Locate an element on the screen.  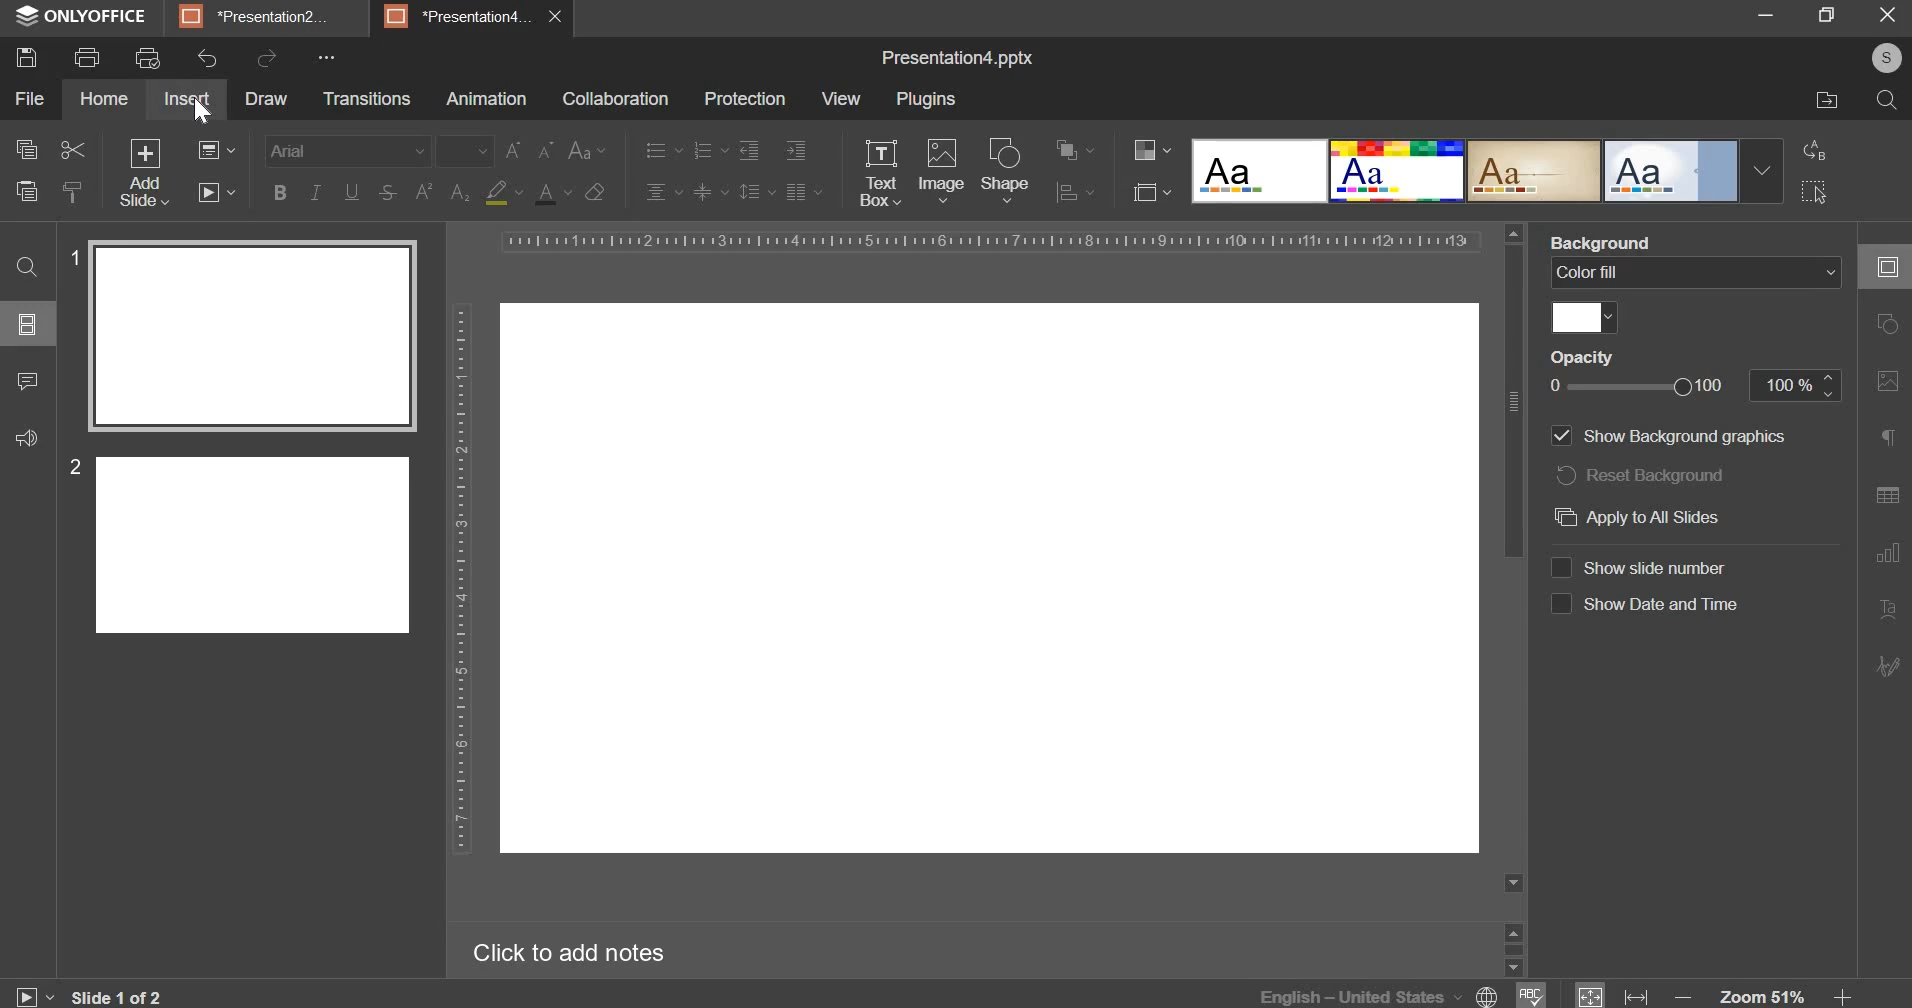
shape is located at coordinates (1004, 173).